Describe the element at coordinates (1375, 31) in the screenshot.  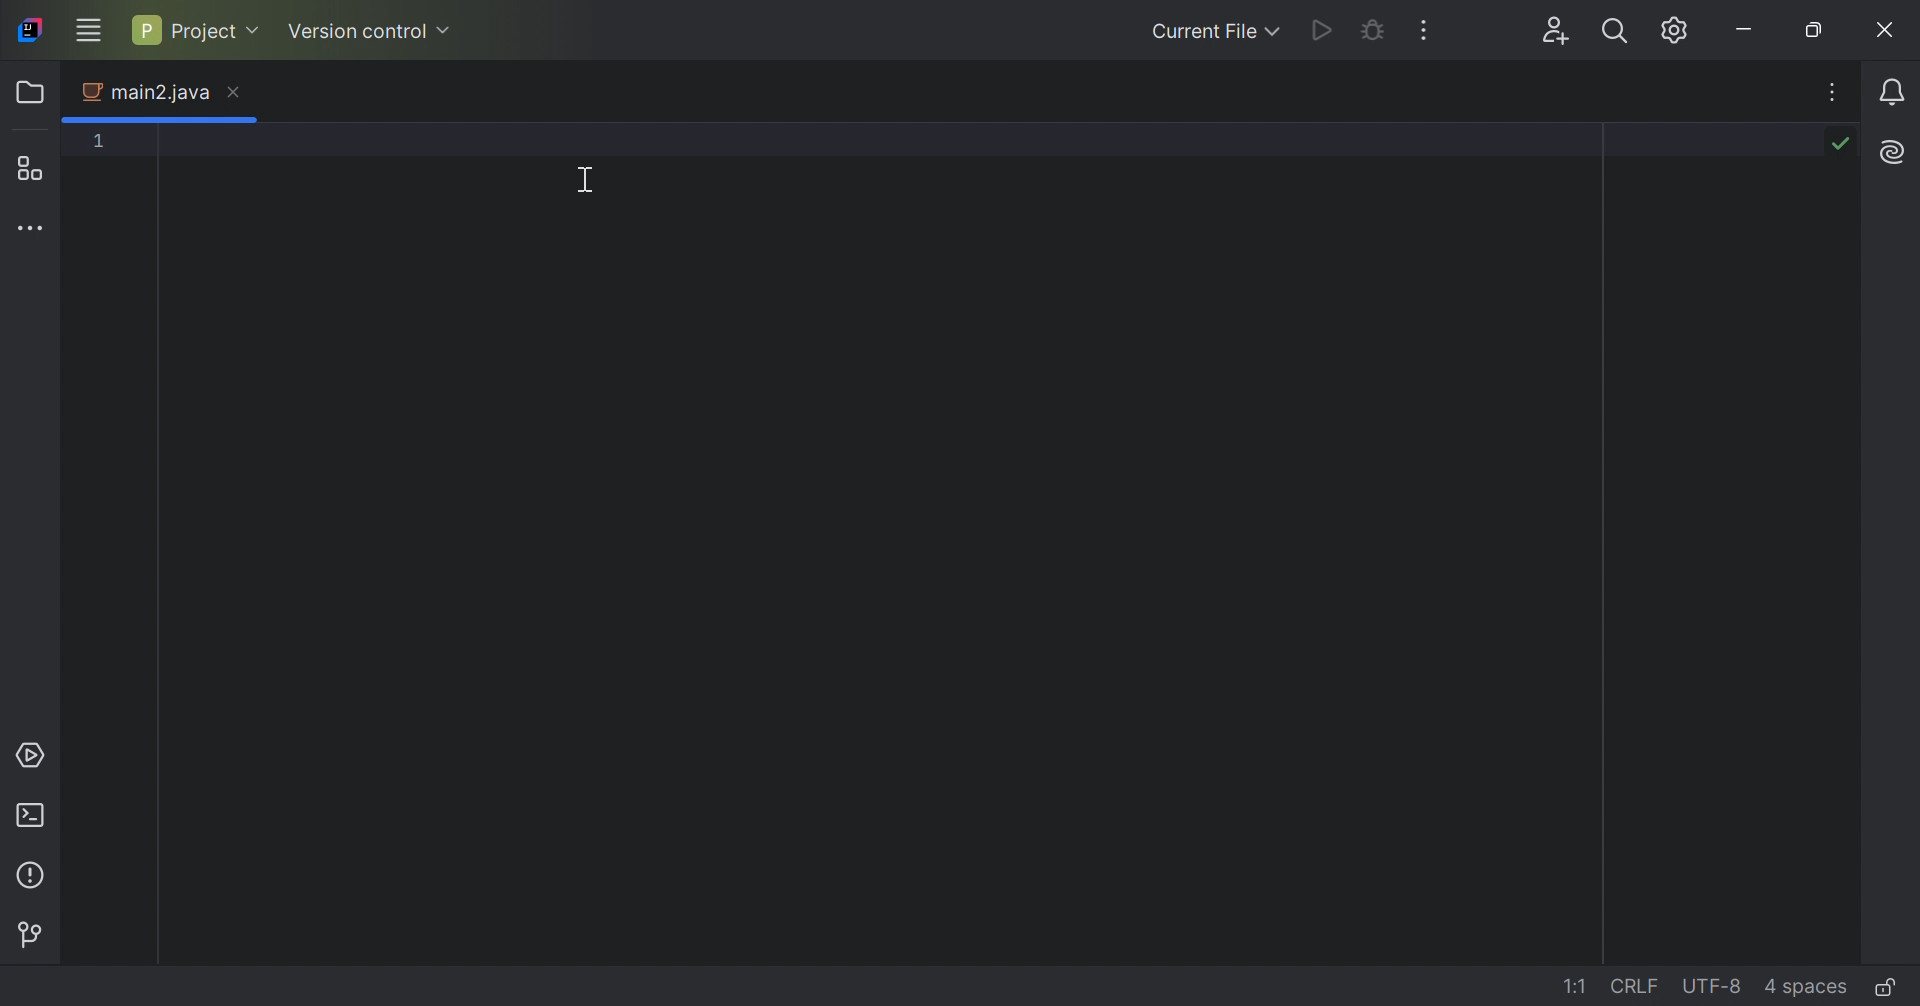
I see `Debug` at that location.